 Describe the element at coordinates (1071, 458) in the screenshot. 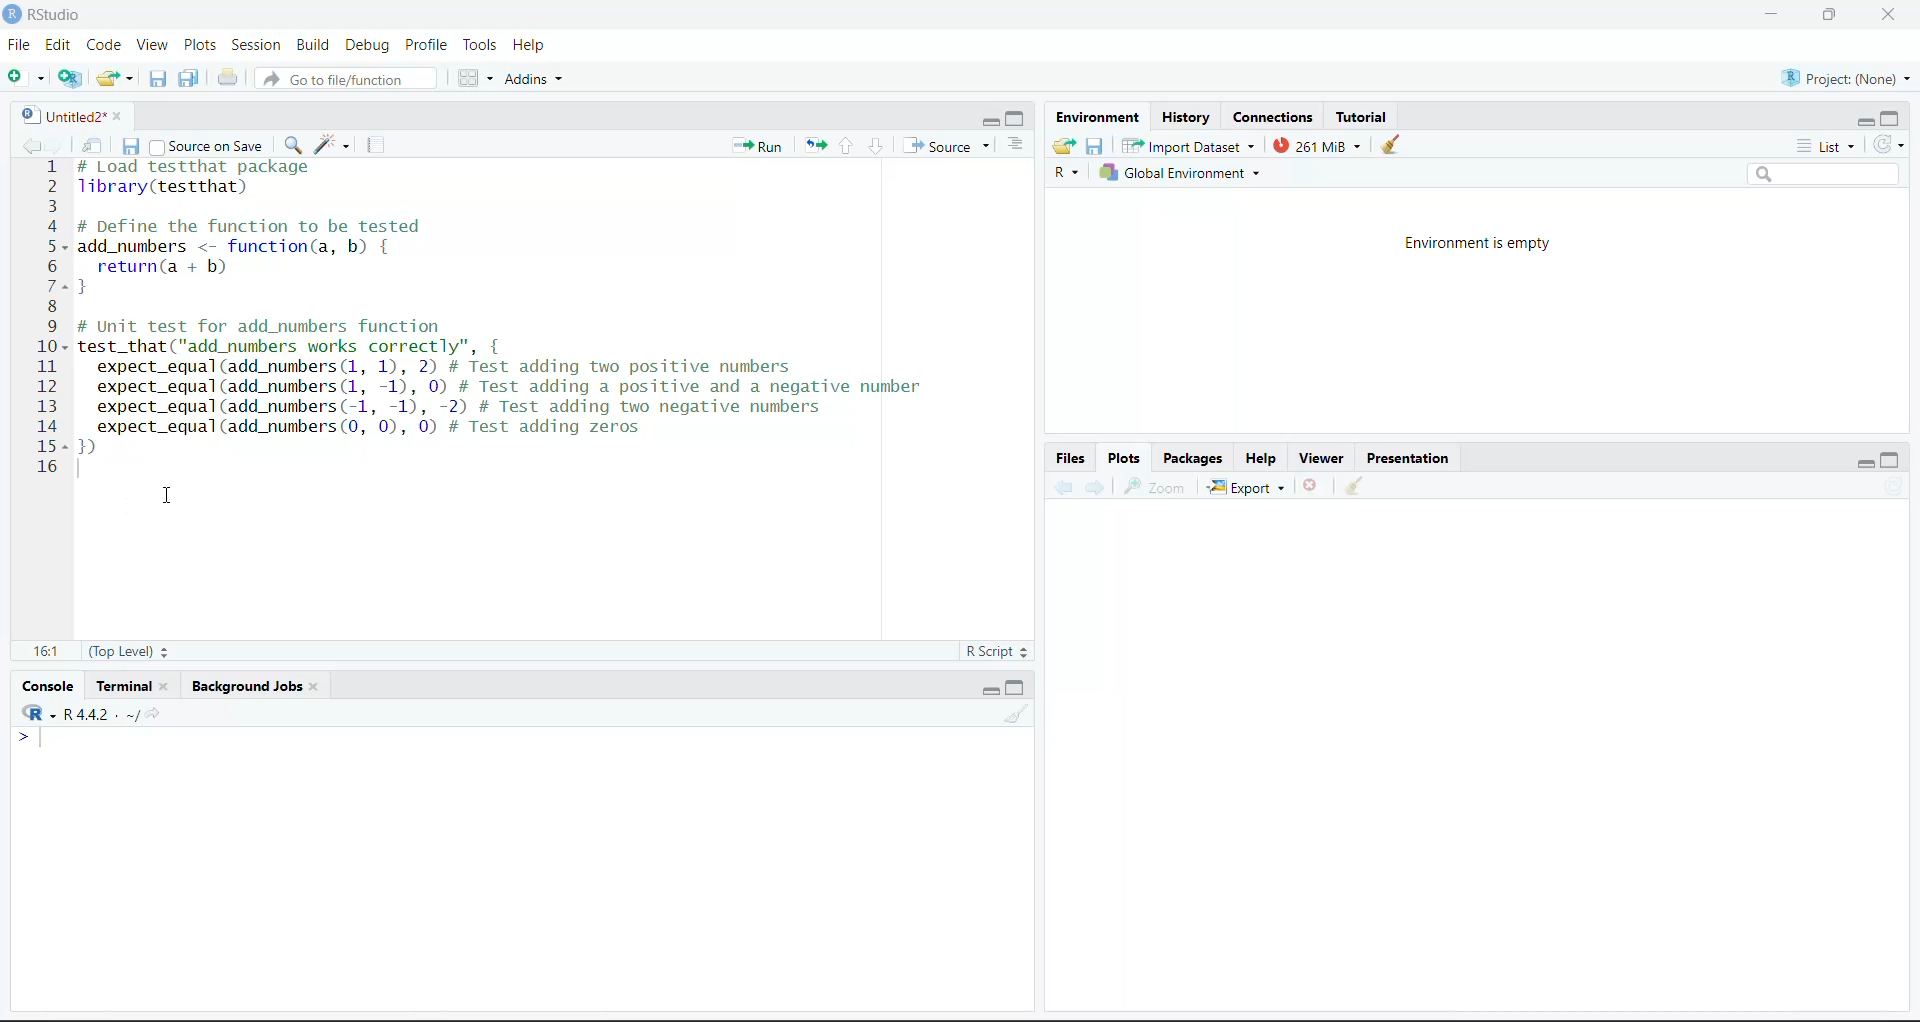

I see `Files` at that location.